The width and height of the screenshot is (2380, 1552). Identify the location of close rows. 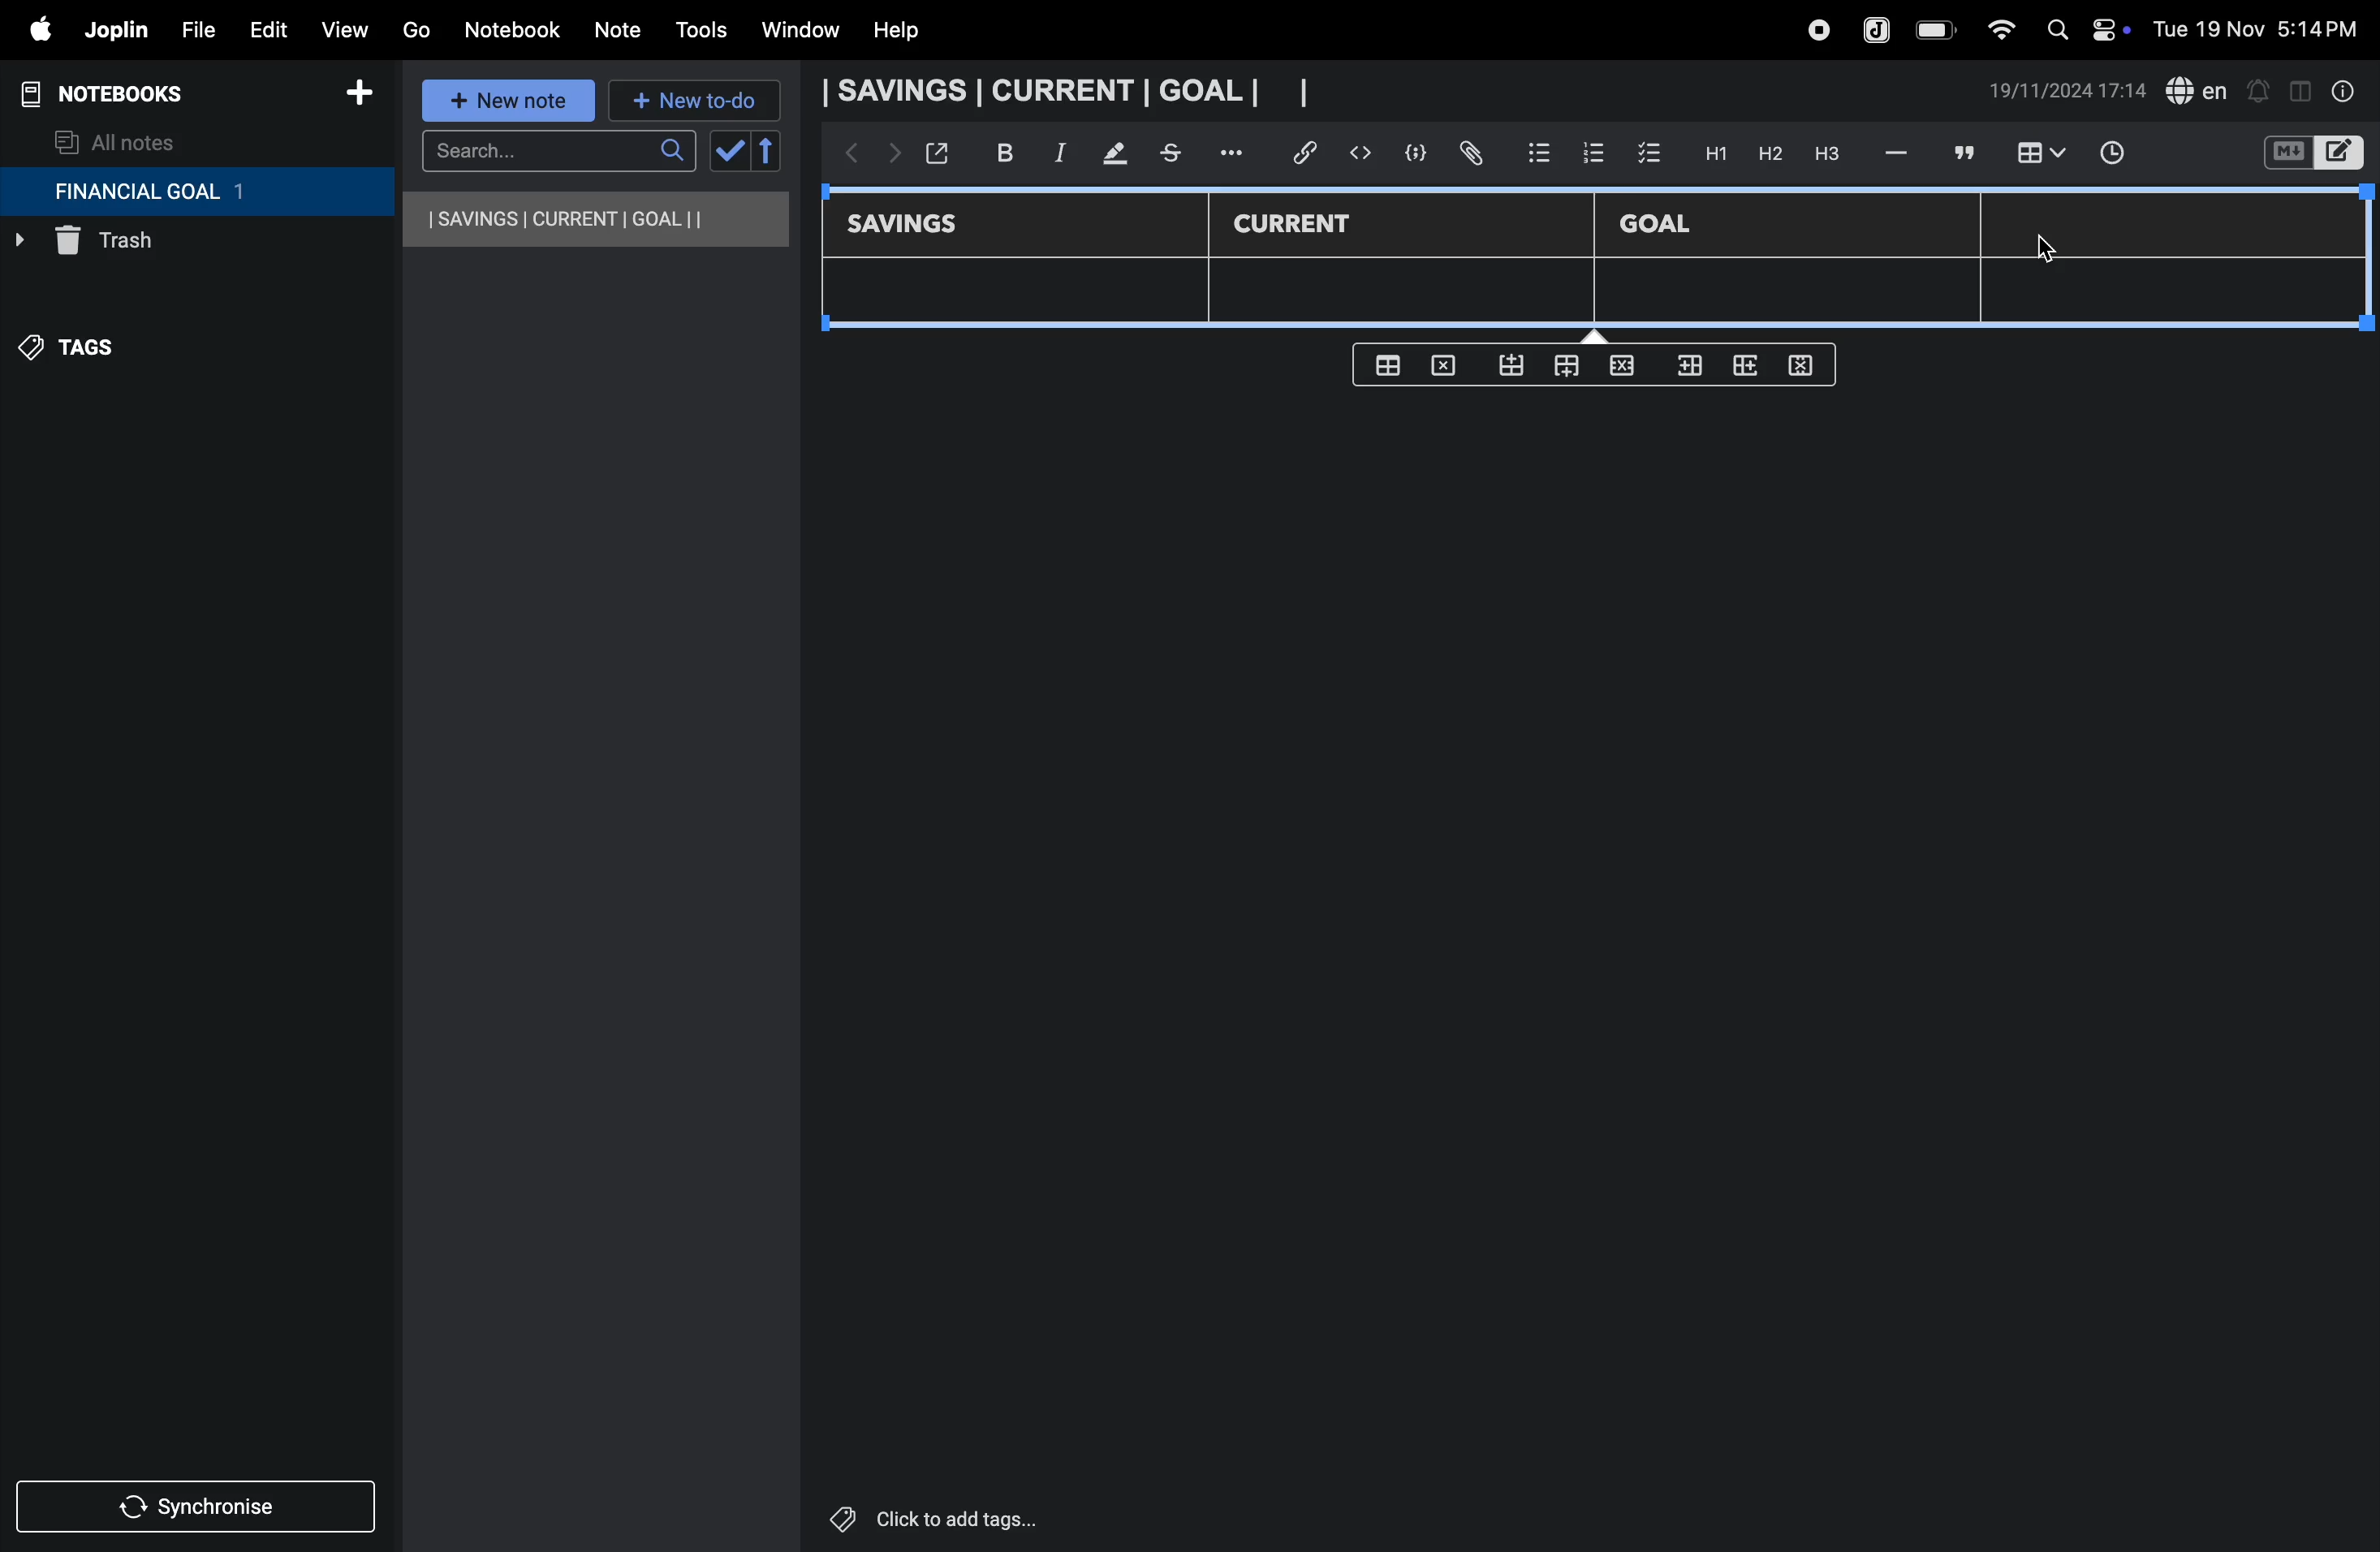
(1619, 369).